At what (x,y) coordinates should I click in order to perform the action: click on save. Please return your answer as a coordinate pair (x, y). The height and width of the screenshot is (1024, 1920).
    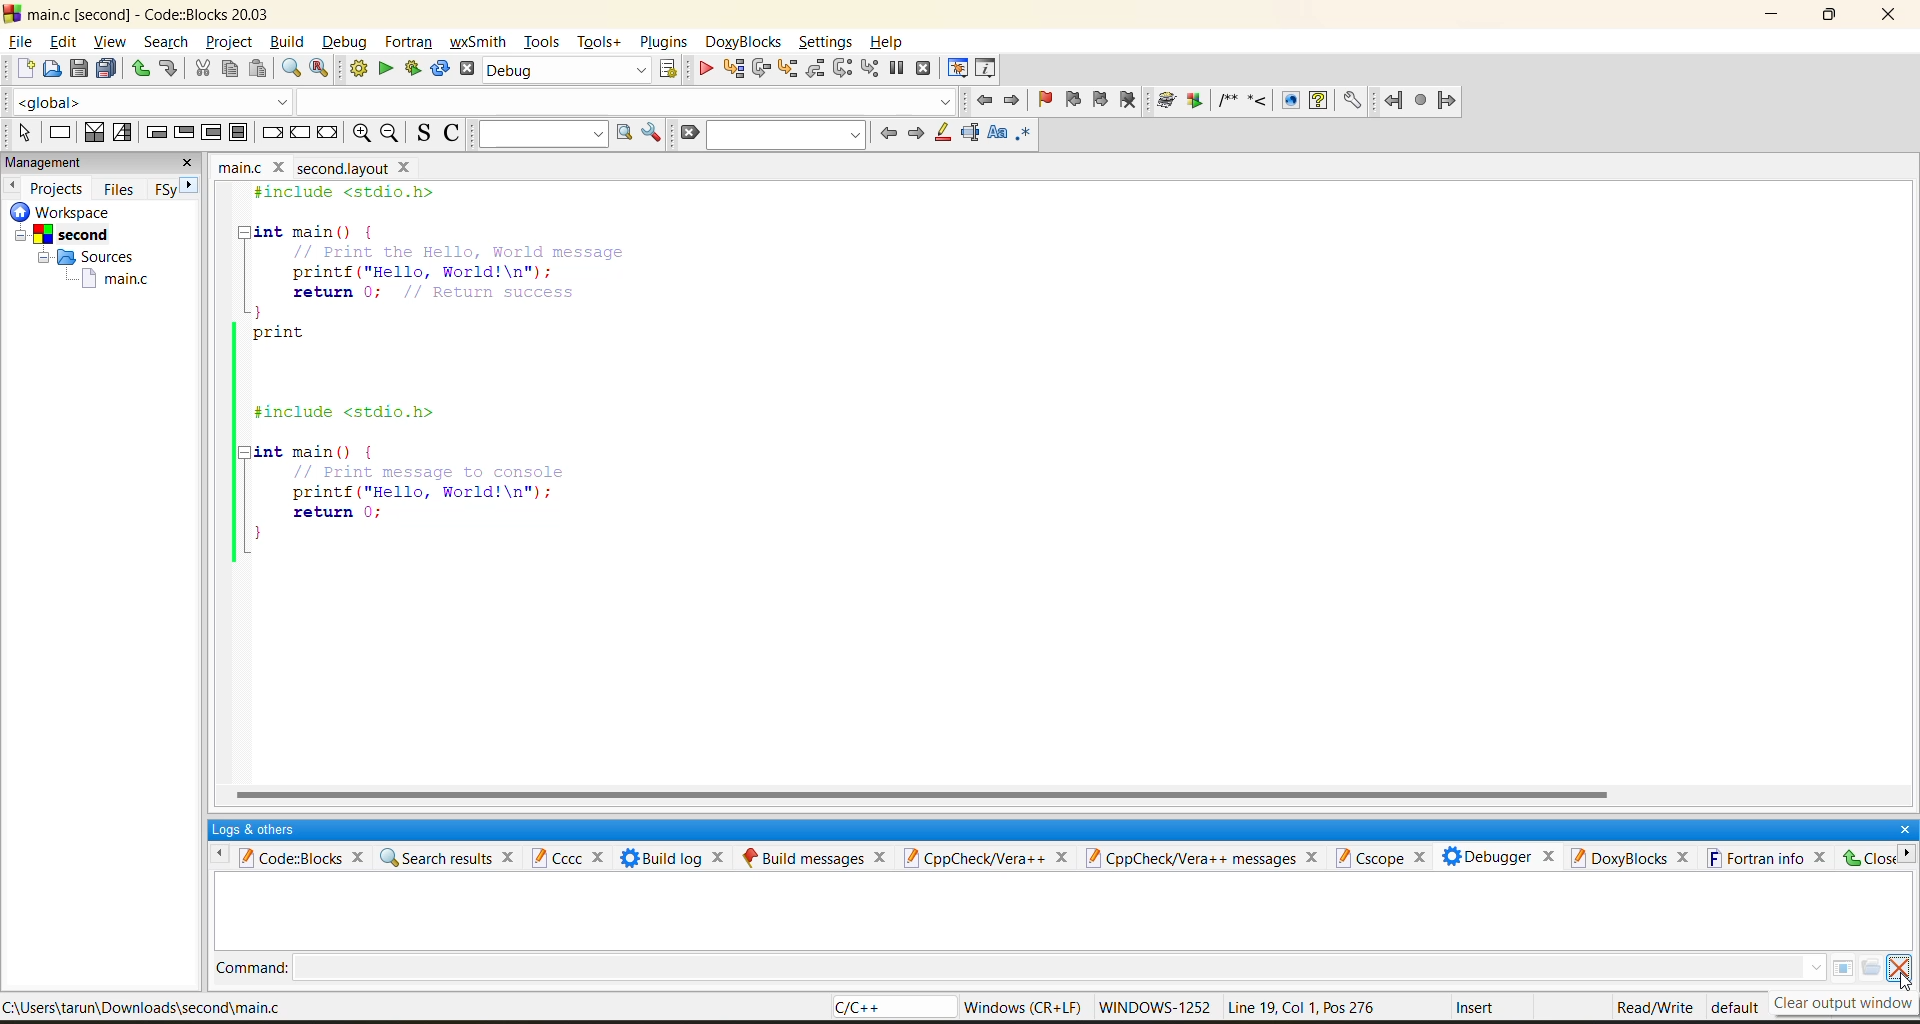
    Looking at the image, I should click on (77, 70).